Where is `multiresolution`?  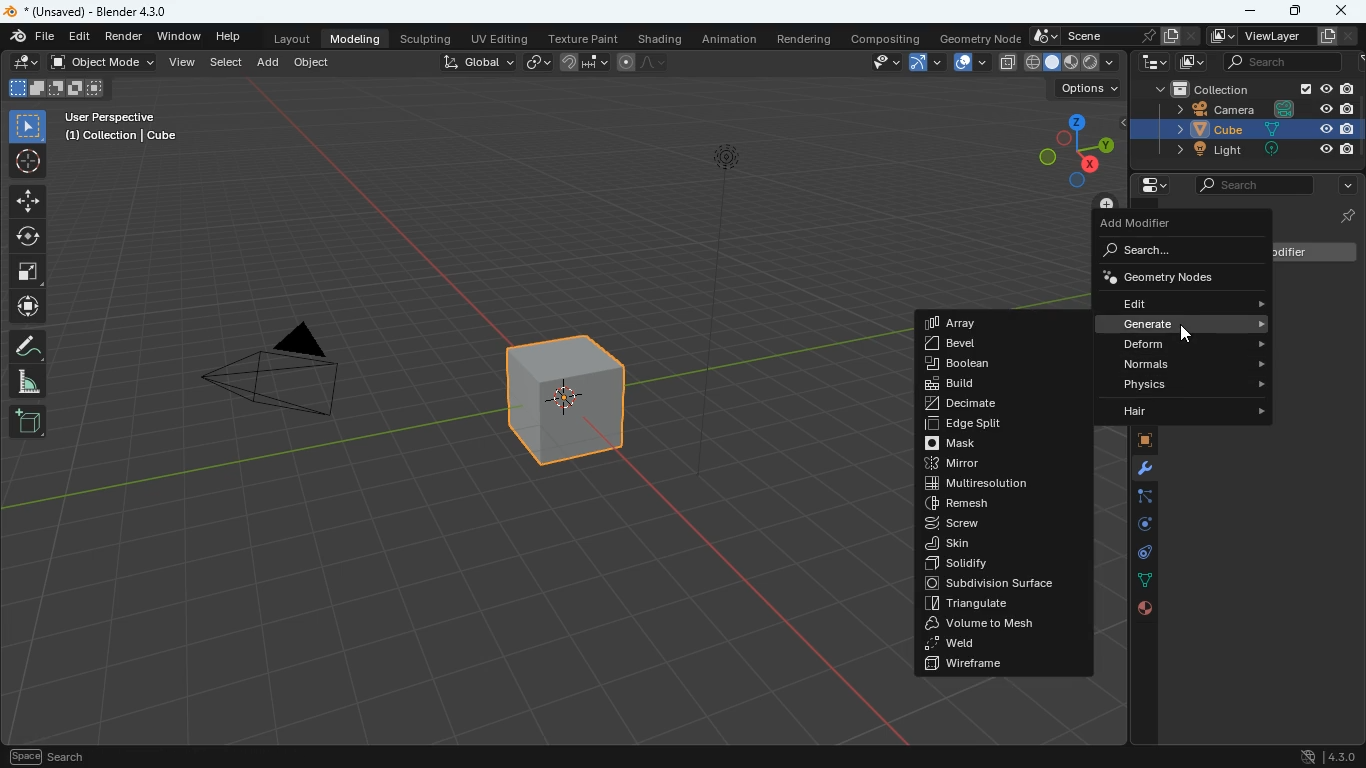
multiresolution is located at coordinates (995, 484).